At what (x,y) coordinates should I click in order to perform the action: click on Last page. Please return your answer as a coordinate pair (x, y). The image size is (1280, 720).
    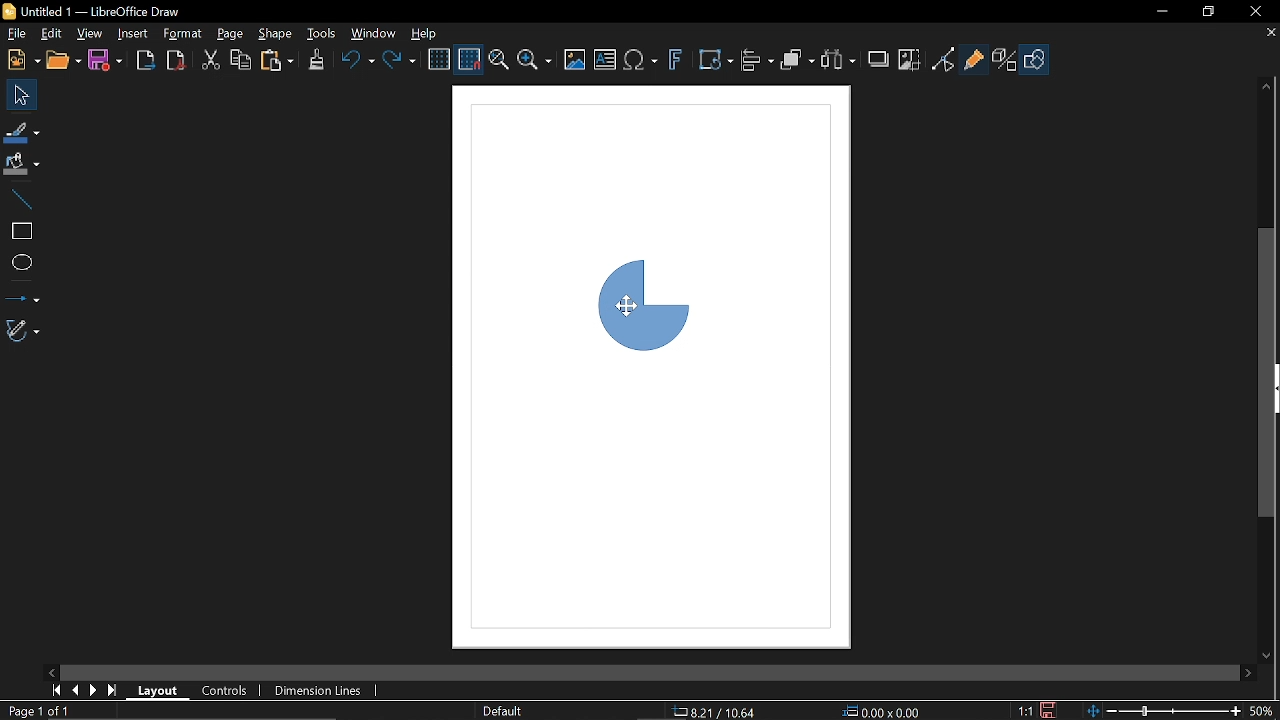
    Looking at the image, I should click on (115, 689).